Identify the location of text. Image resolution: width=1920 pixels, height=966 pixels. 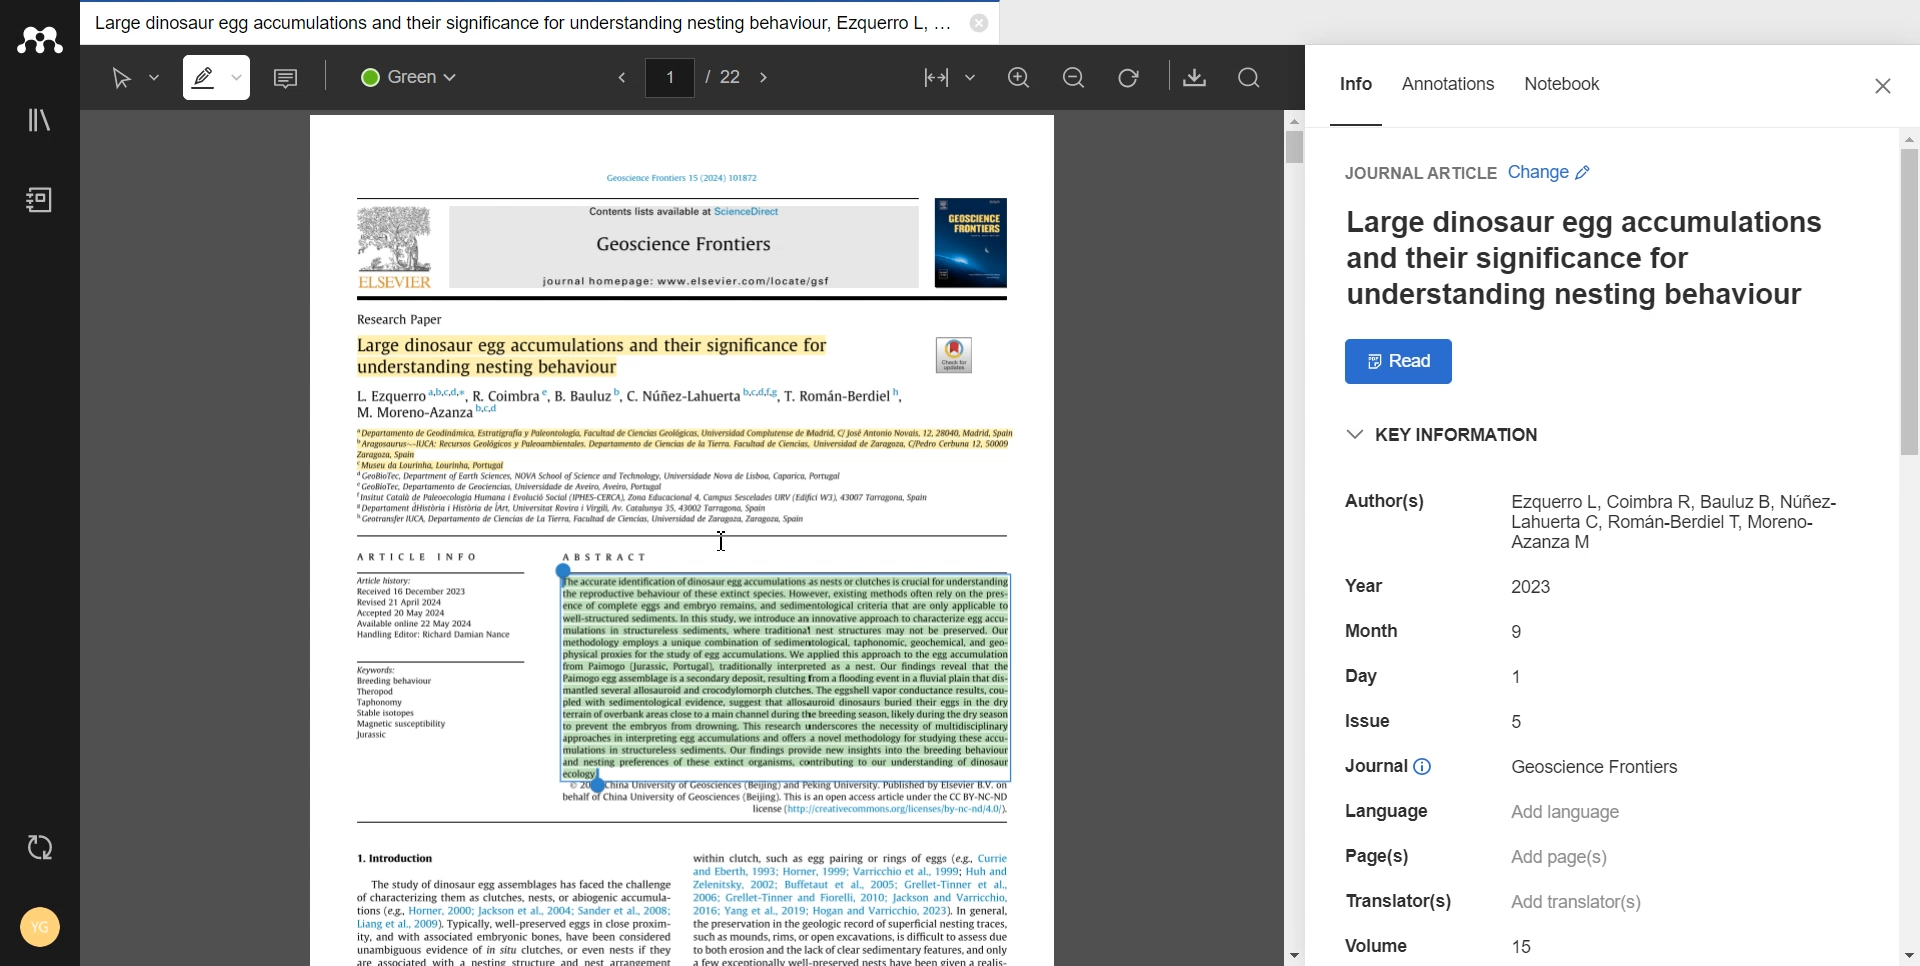
(1377, 855).